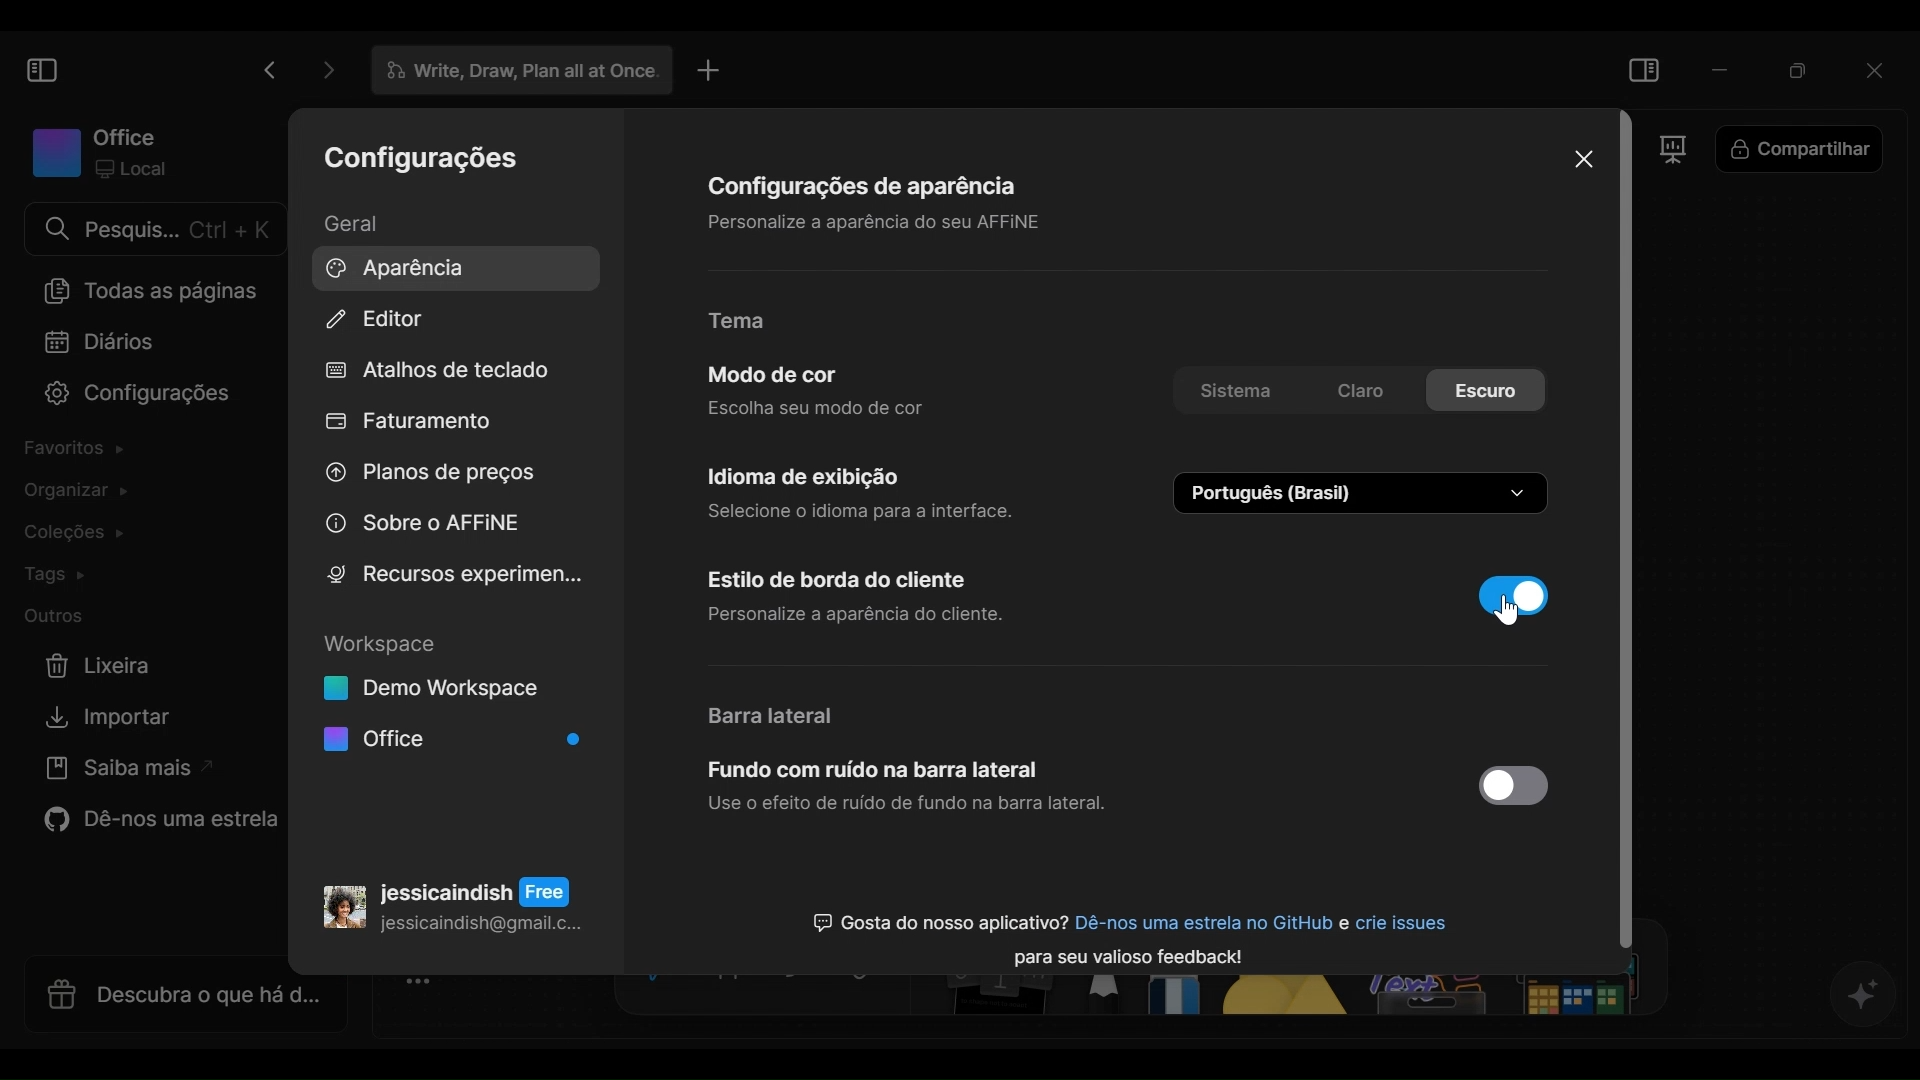 This screenshot has height=1080, width=1920. Describe the element at coordinates (807, 986) in the screenshot. I see `Curve` at that location.